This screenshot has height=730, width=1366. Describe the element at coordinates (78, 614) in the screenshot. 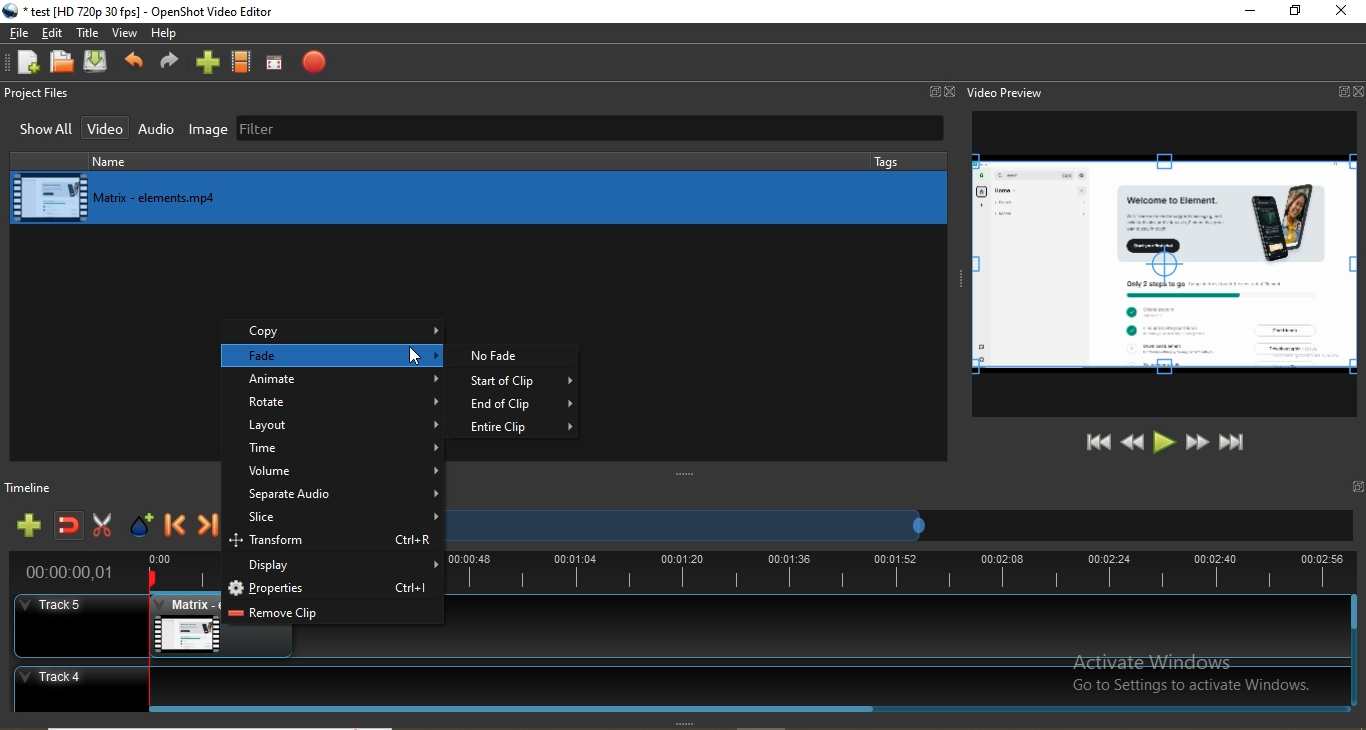

I see `track 5` at that location.